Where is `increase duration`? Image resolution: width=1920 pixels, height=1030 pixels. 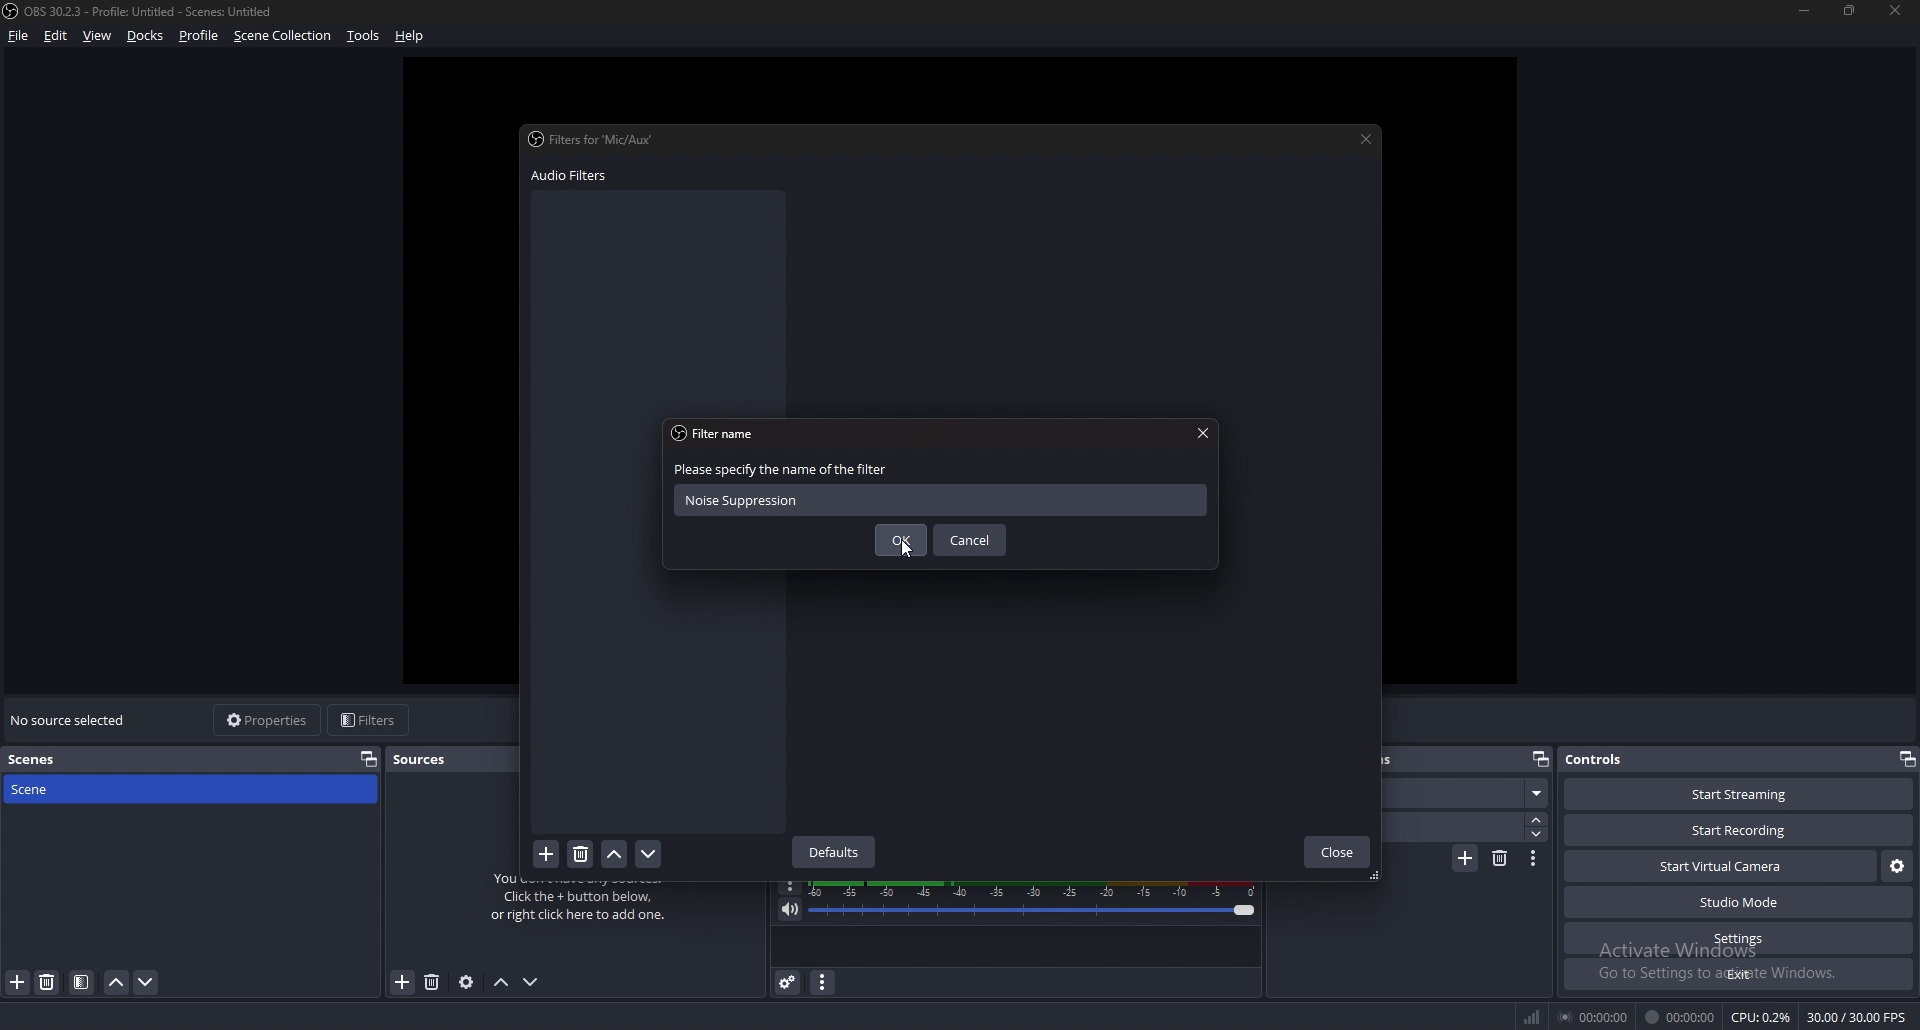
increase duration is located at coordinates (1536, 819).